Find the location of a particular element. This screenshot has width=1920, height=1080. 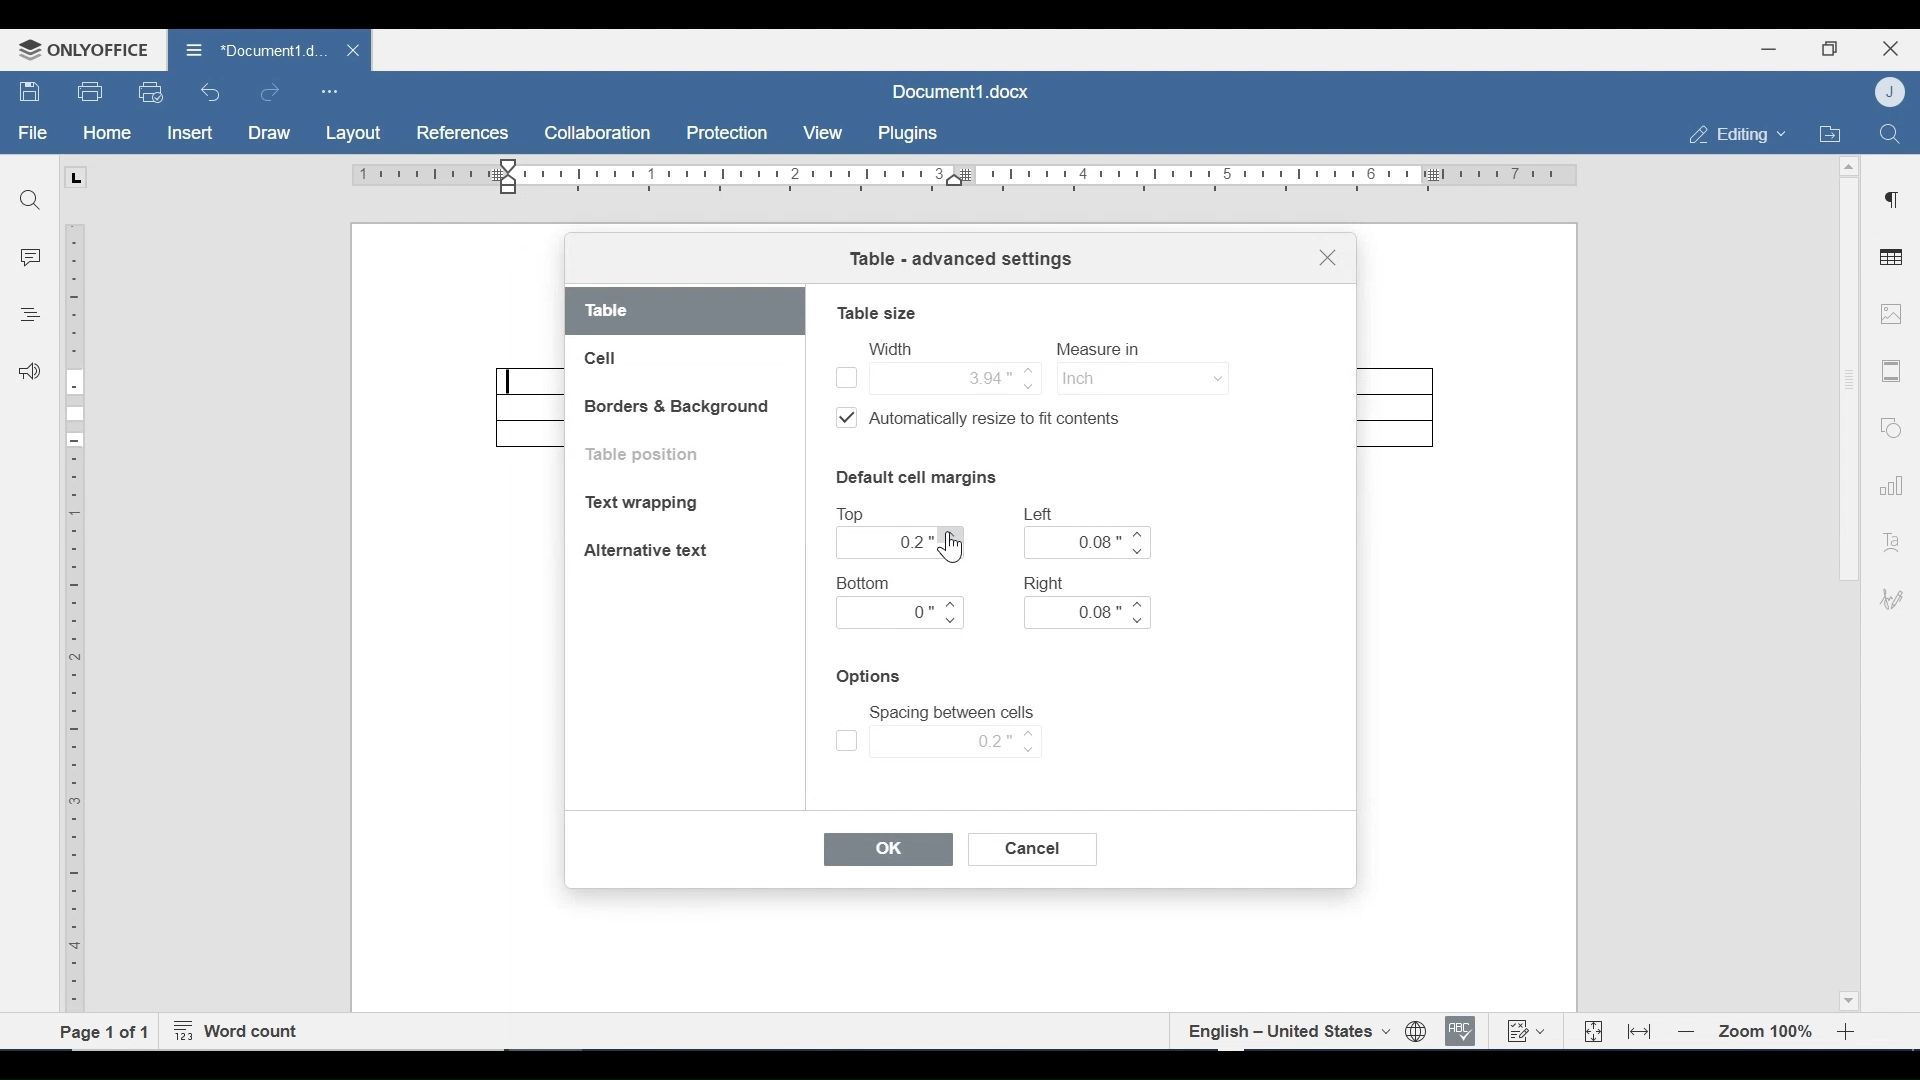

Spell checking is located at coordinates (1461, 1031).